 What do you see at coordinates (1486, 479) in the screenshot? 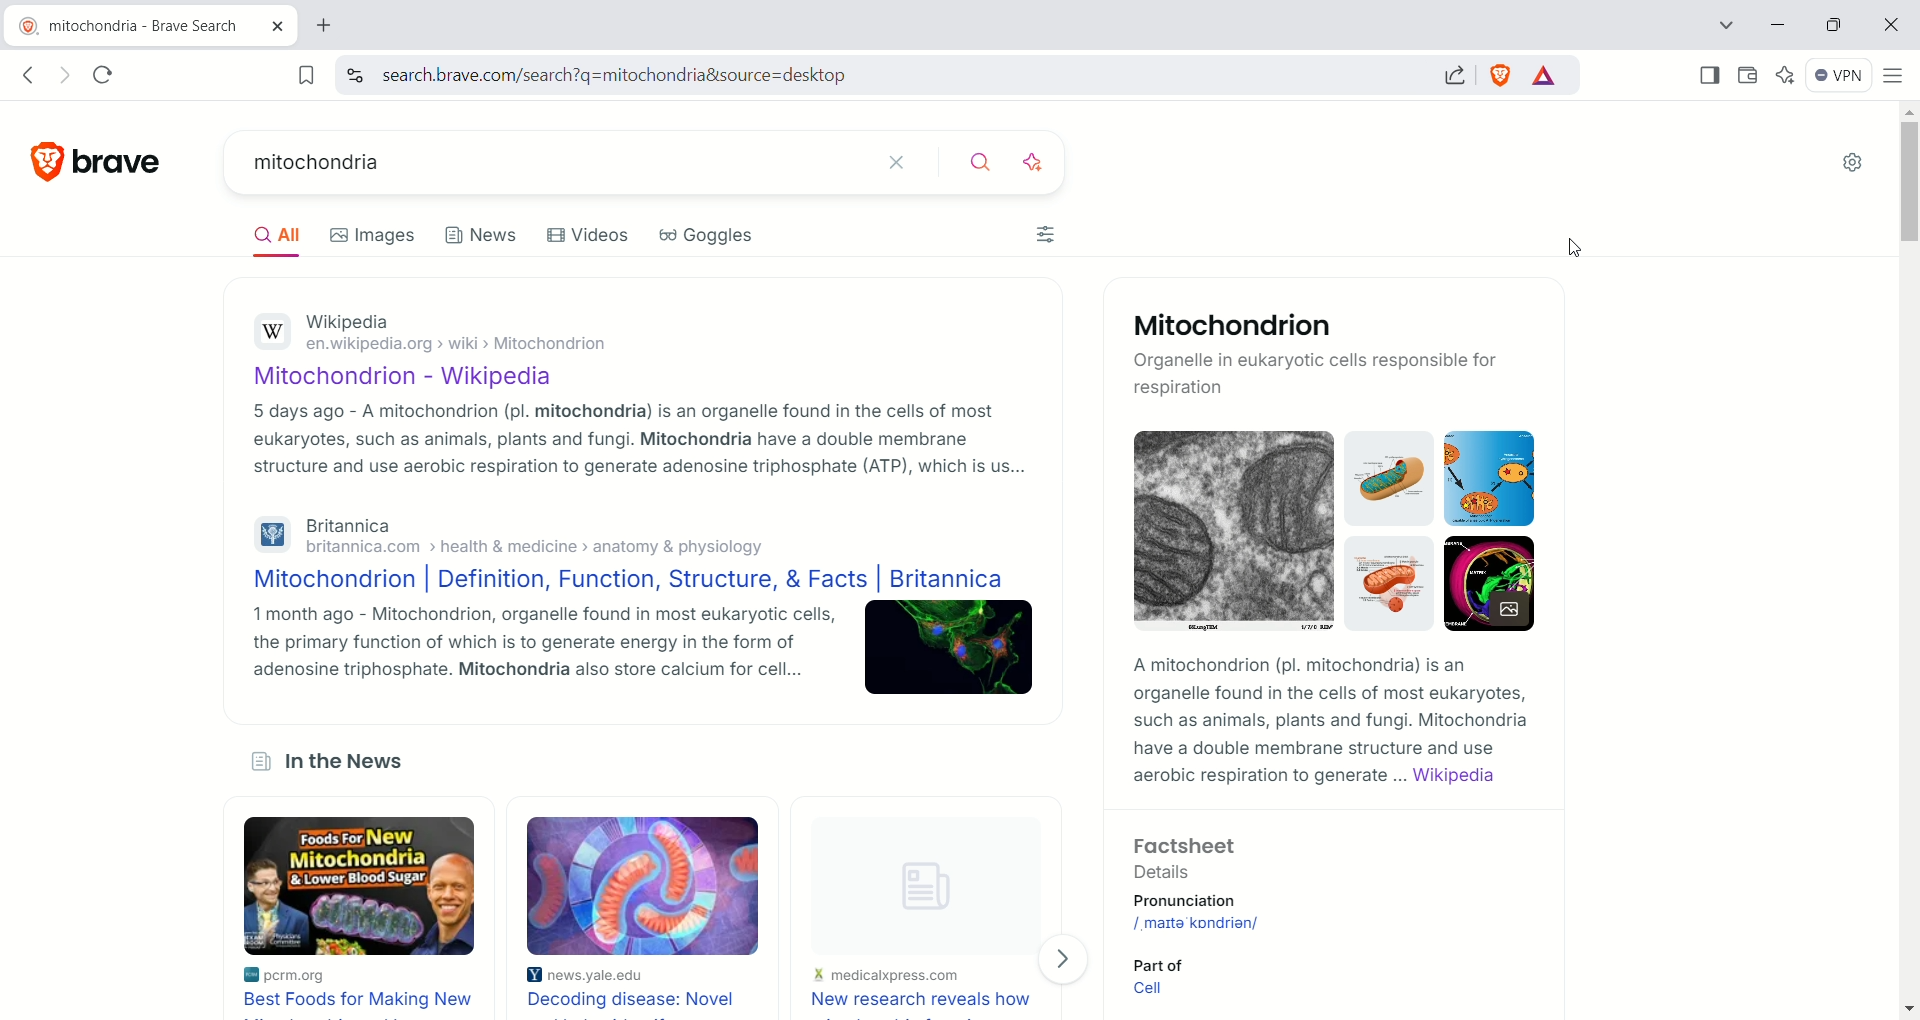
I see `Image` at bounding box center [1486, 479].